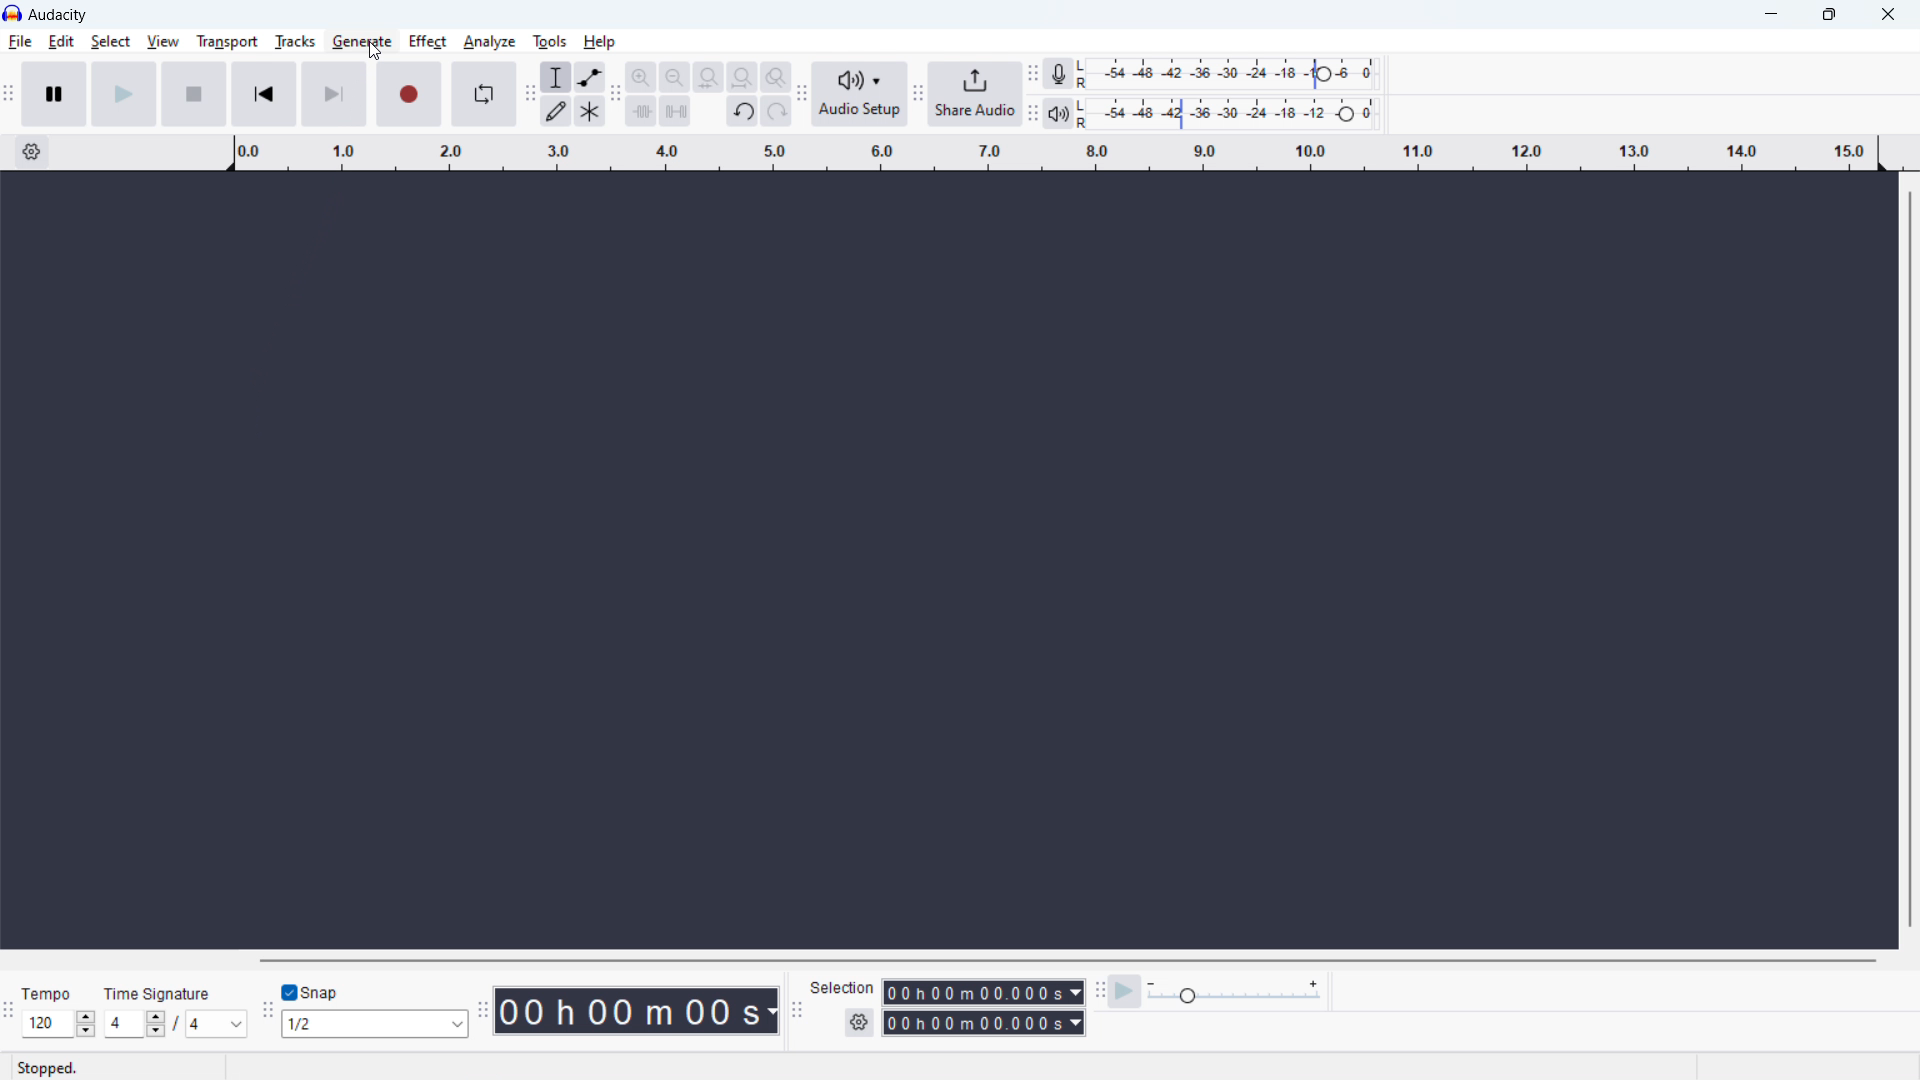 This screenshot has height=1080, width=1920. Describe the element at coordinates (310, 992) in the screenshot. I see `toggle snap` at that location.